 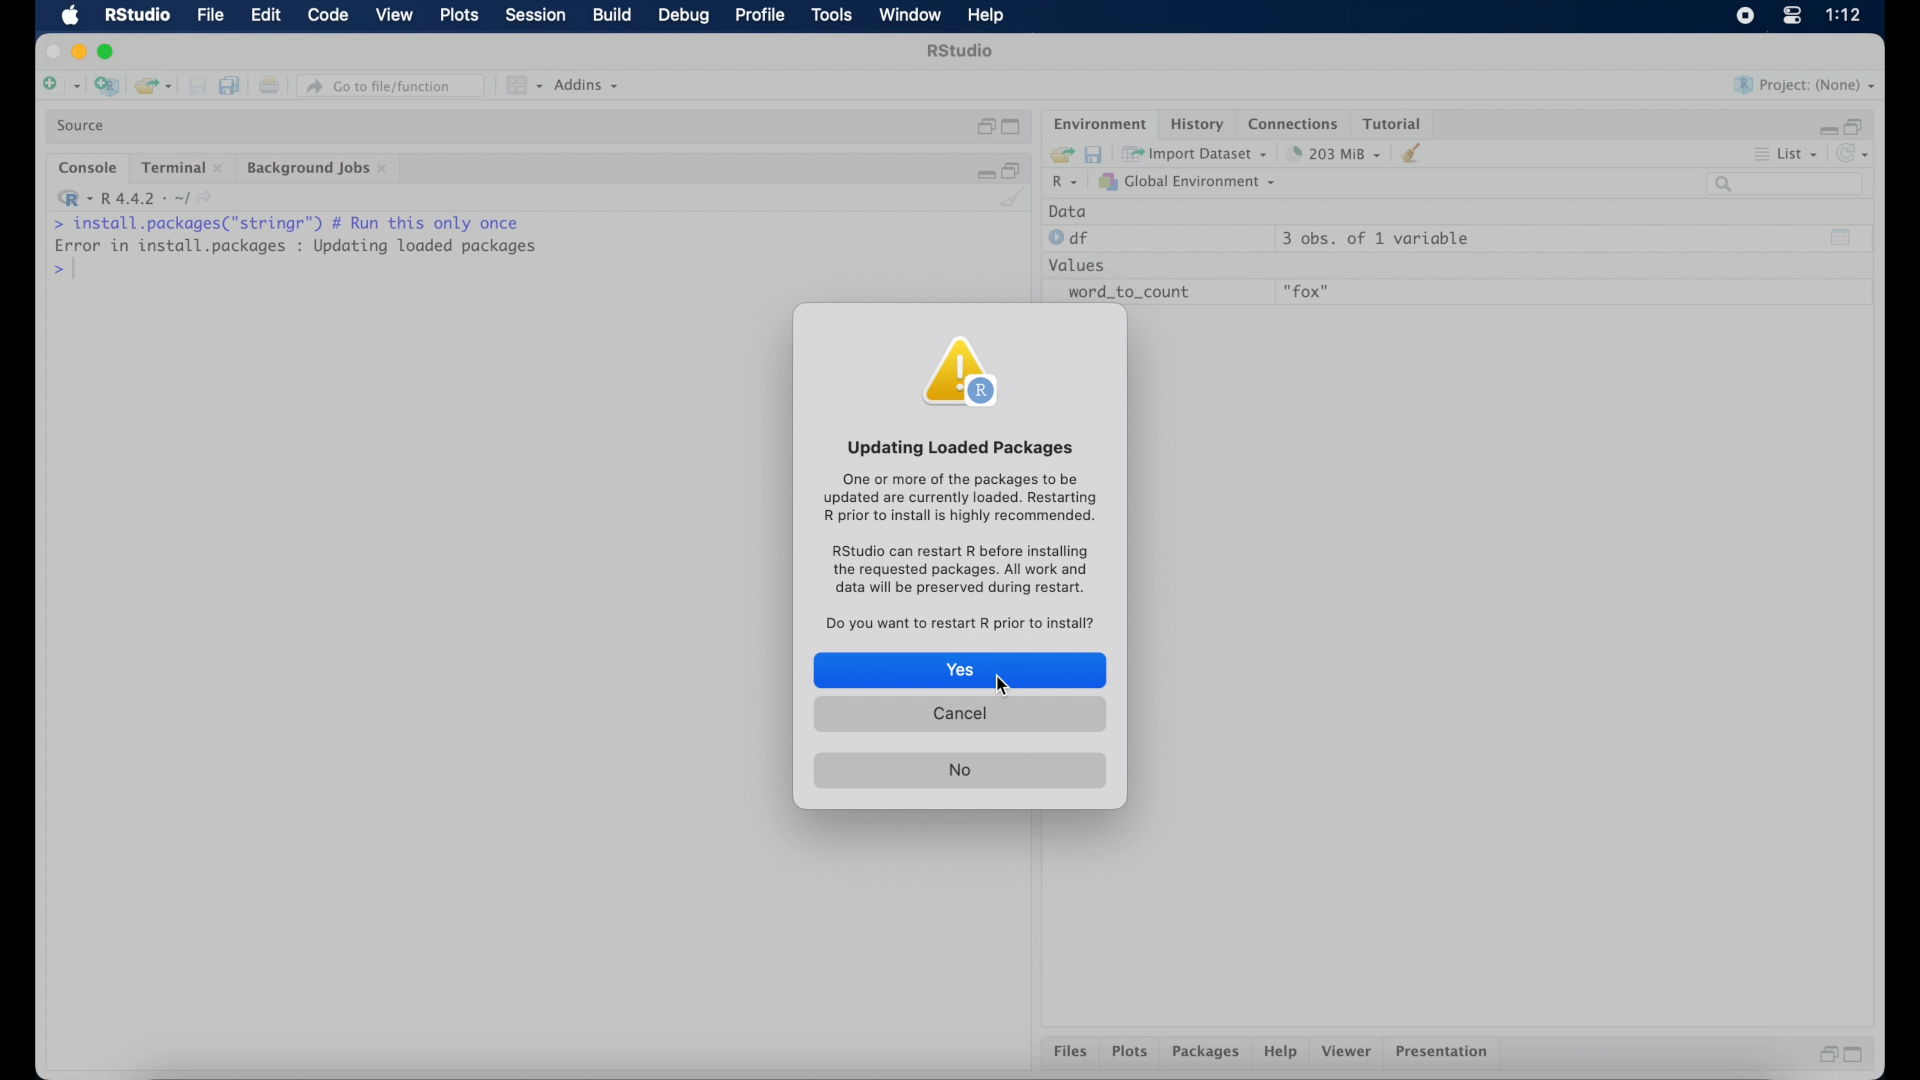 What do you see at coordinates (983, 171) in the screenshot?
I see `minimize` at bounding box center [983, 171].